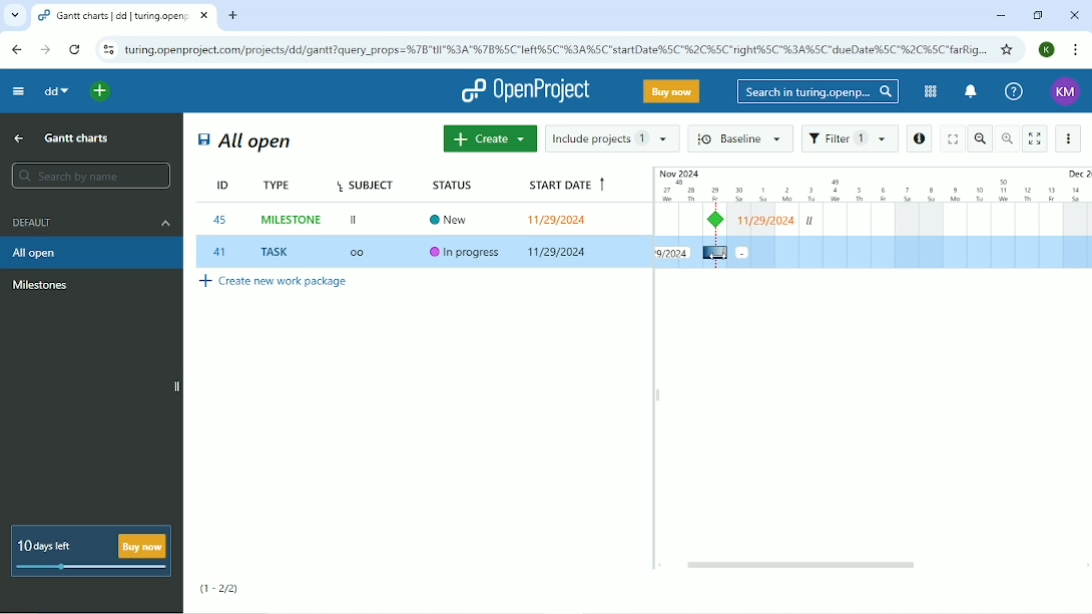 The width and height of the screenshot is (1092, 614). Describe the element at coordinates (54, 90) in the screenshot. I see `dd` at that location.